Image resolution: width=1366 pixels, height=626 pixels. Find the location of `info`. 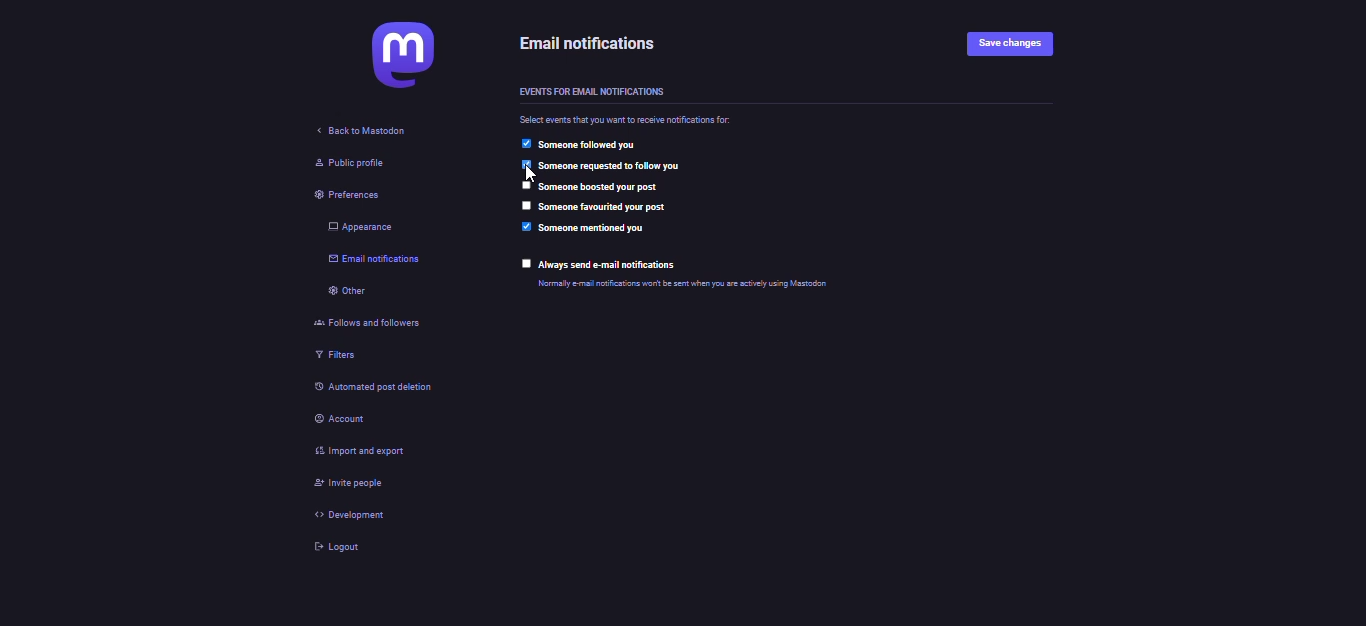

info is located at coordinates (687, 284).